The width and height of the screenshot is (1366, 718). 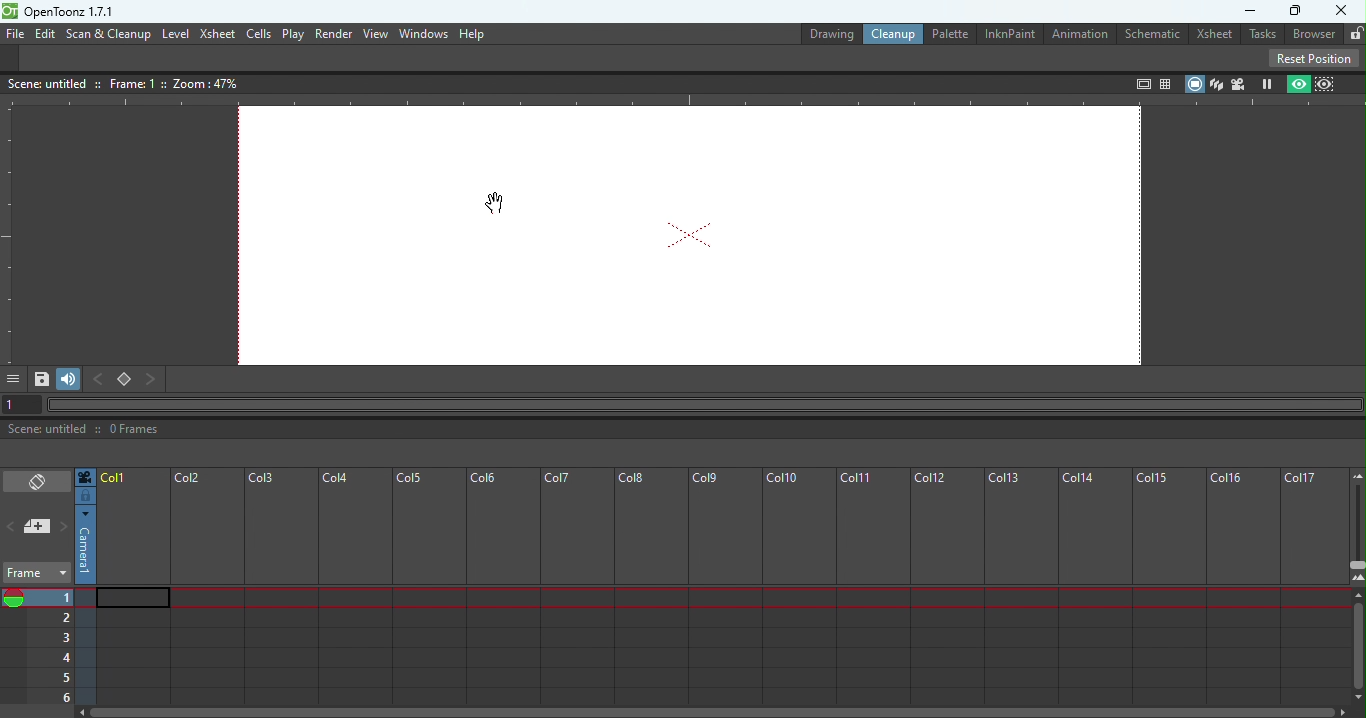 What do you see at coordinates (1013, 33) in the screenshot?
I see `InknPaint` at bounding box center [1013, 33].